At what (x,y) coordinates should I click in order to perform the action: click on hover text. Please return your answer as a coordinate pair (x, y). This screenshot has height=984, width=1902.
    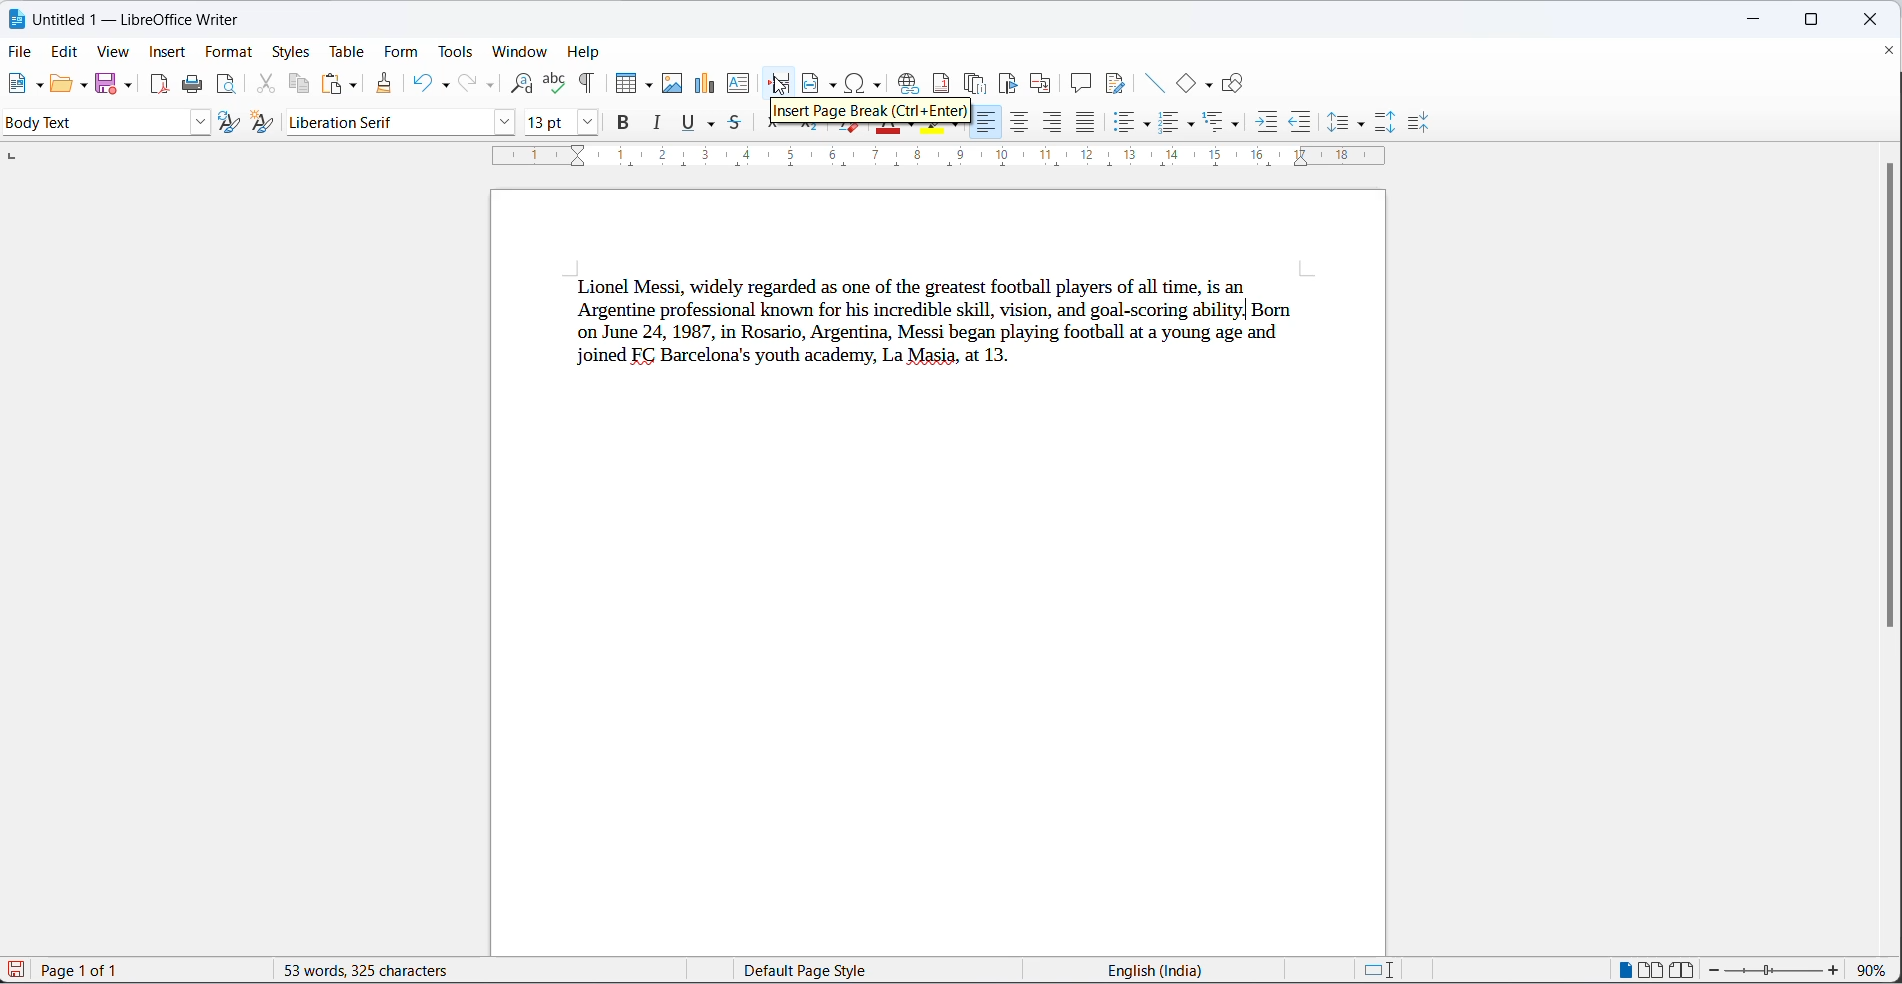
    Looking at the image, I should click on (867, 111).